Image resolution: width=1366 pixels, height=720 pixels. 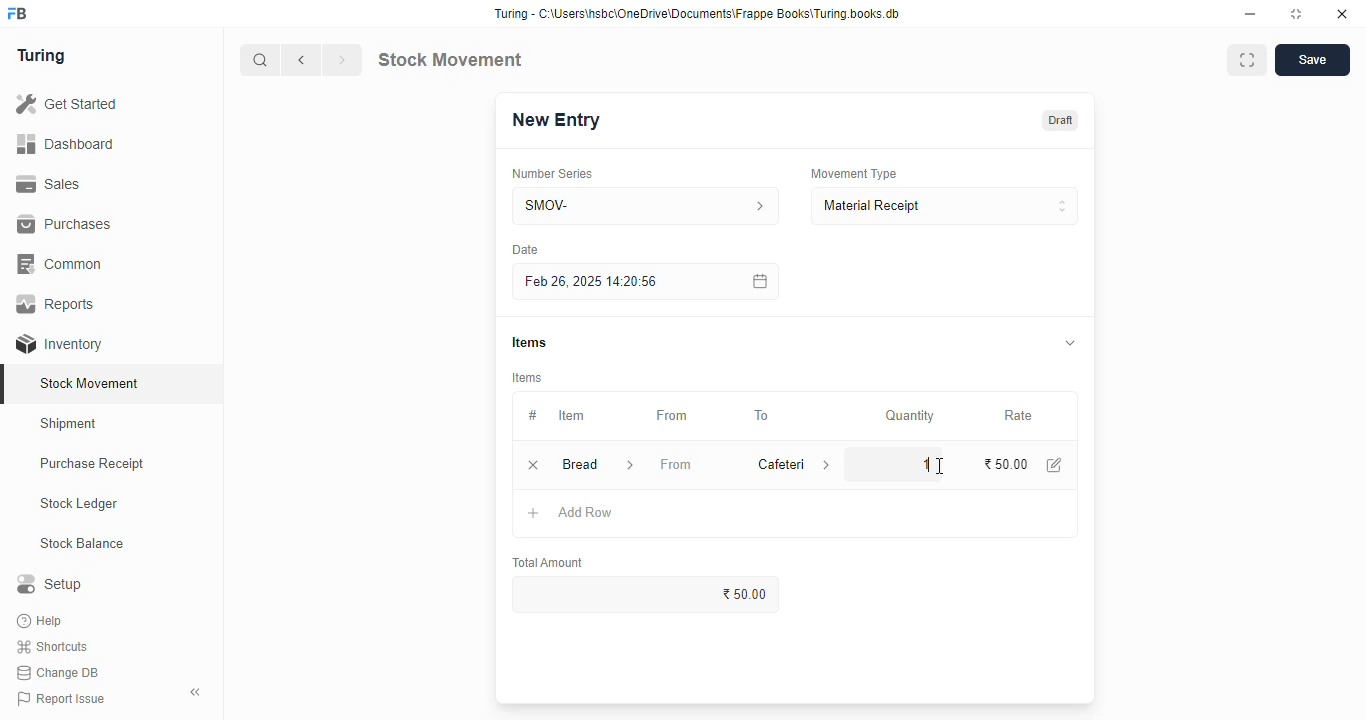 What do you see at coordinates (302, 60) in the screenshot?
I see `previous` at bounding box center [302, 60].